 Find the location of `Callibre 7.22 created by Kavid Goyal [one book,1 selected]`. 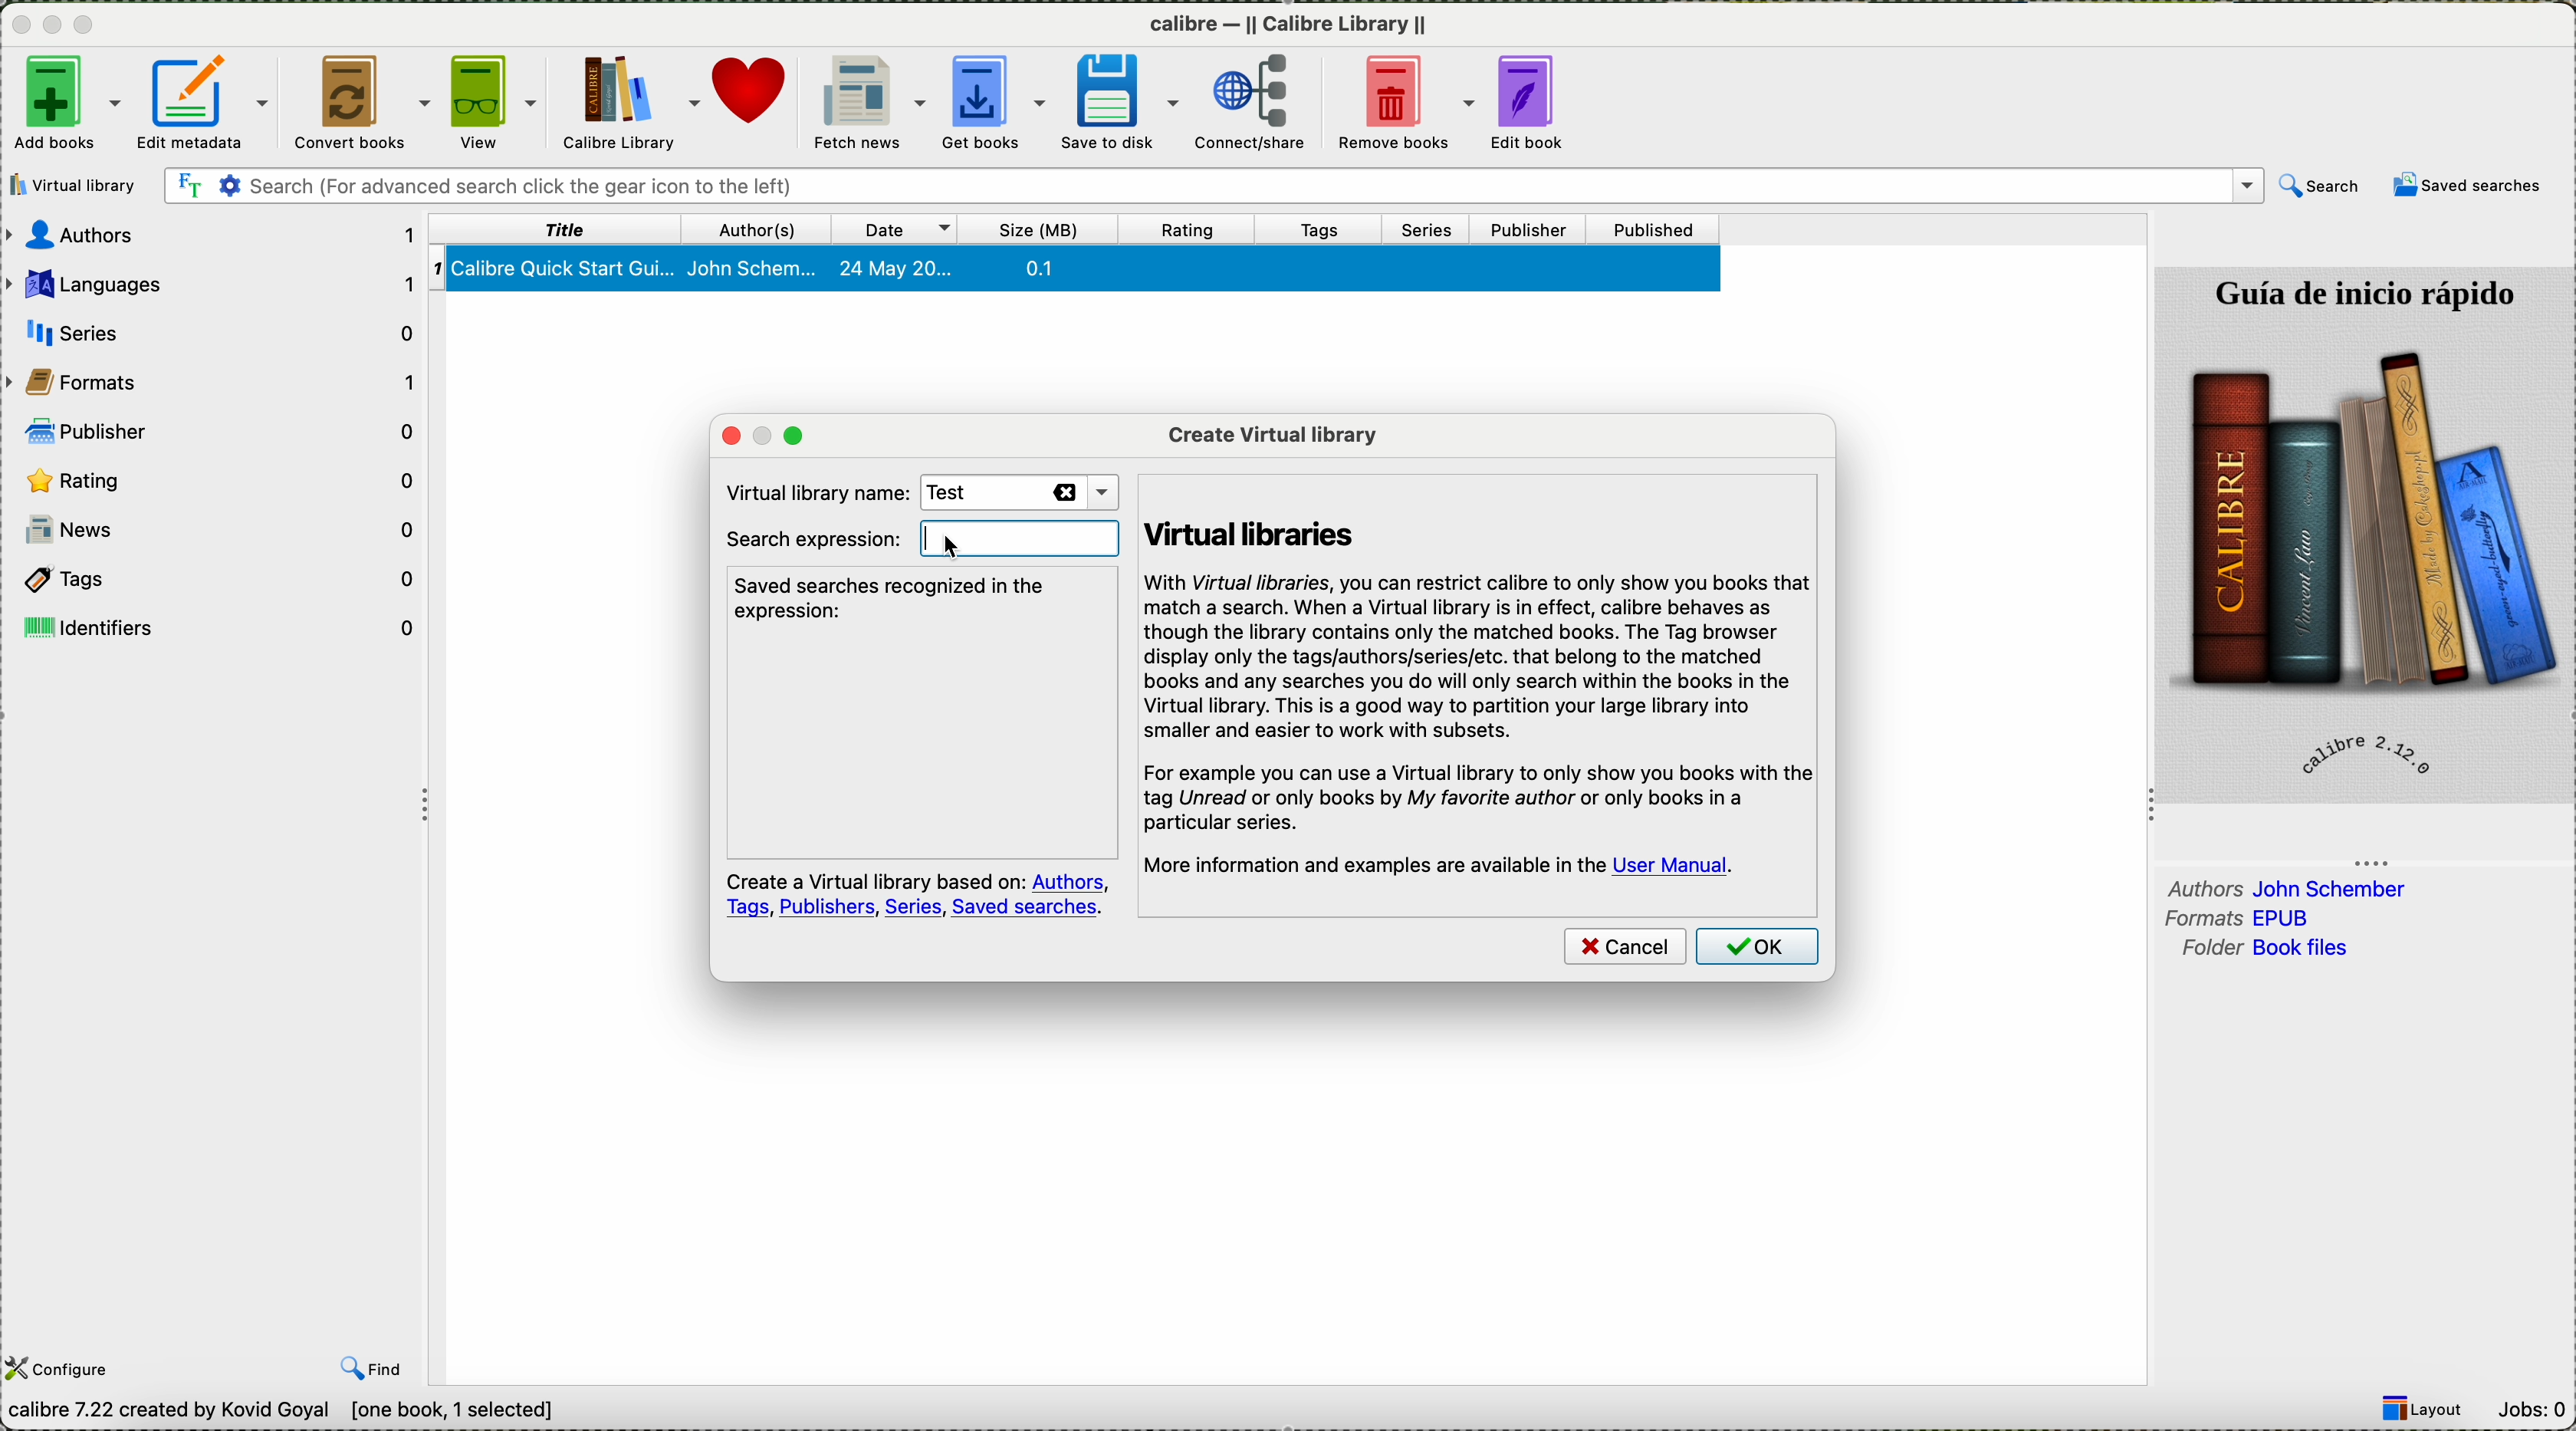

Callibre 7.22 created by Kavid Goyal [one book,1 selected] is located at coordinates (282, 1412).